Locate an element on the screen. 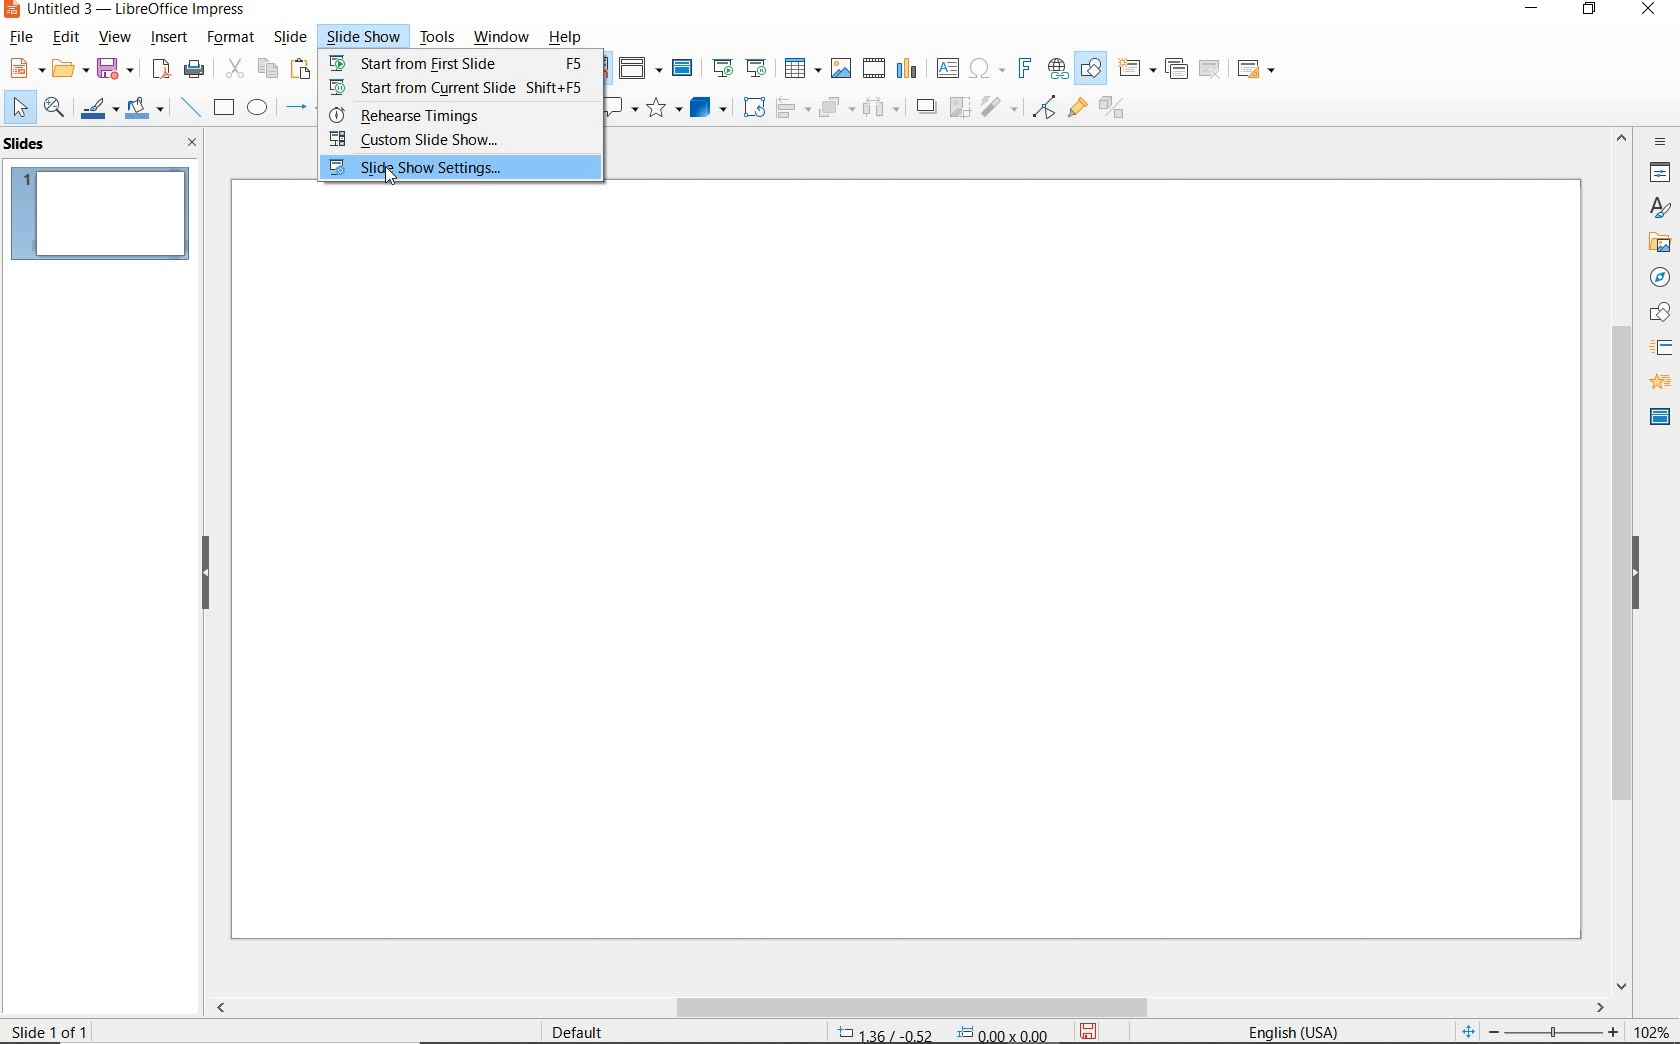  THREE OBJECTS TO DISTRIBUTE is located at coordinates (879, 110).